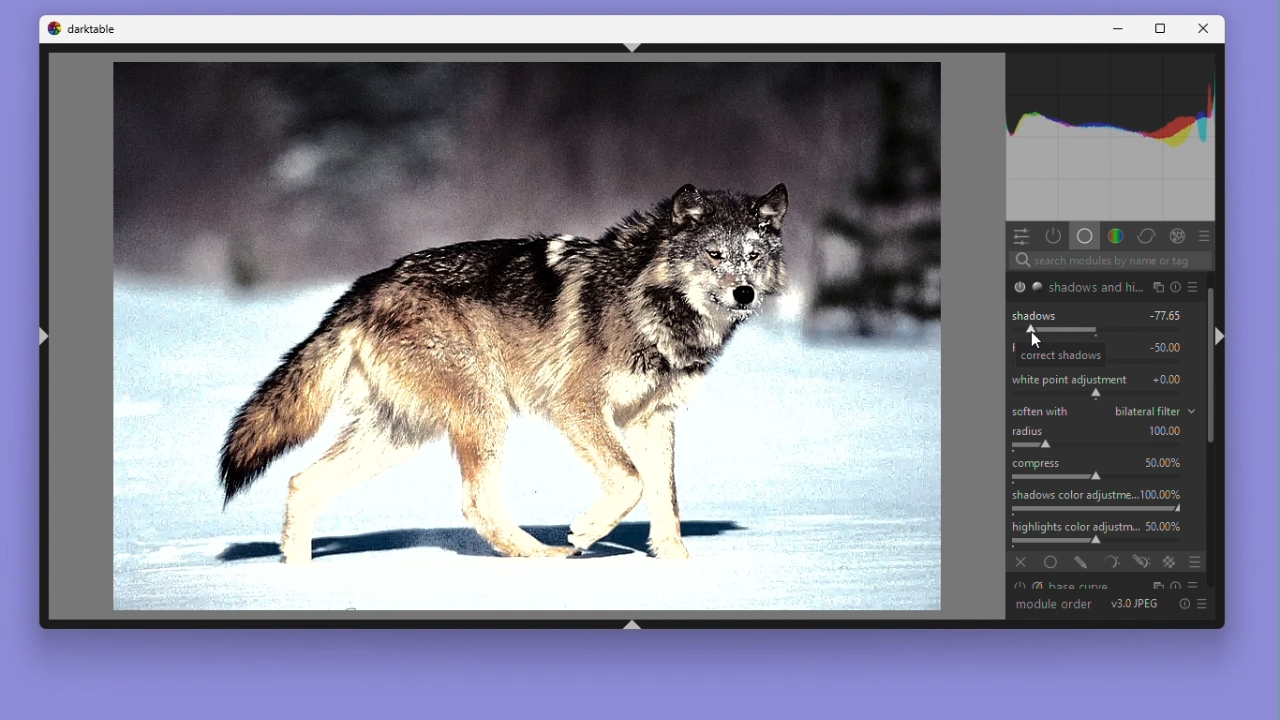  What do you see at coordinates (1133, 603) in the screenshot?
I see `V 3.0 JPEG` at bounding box center [1133, 603].